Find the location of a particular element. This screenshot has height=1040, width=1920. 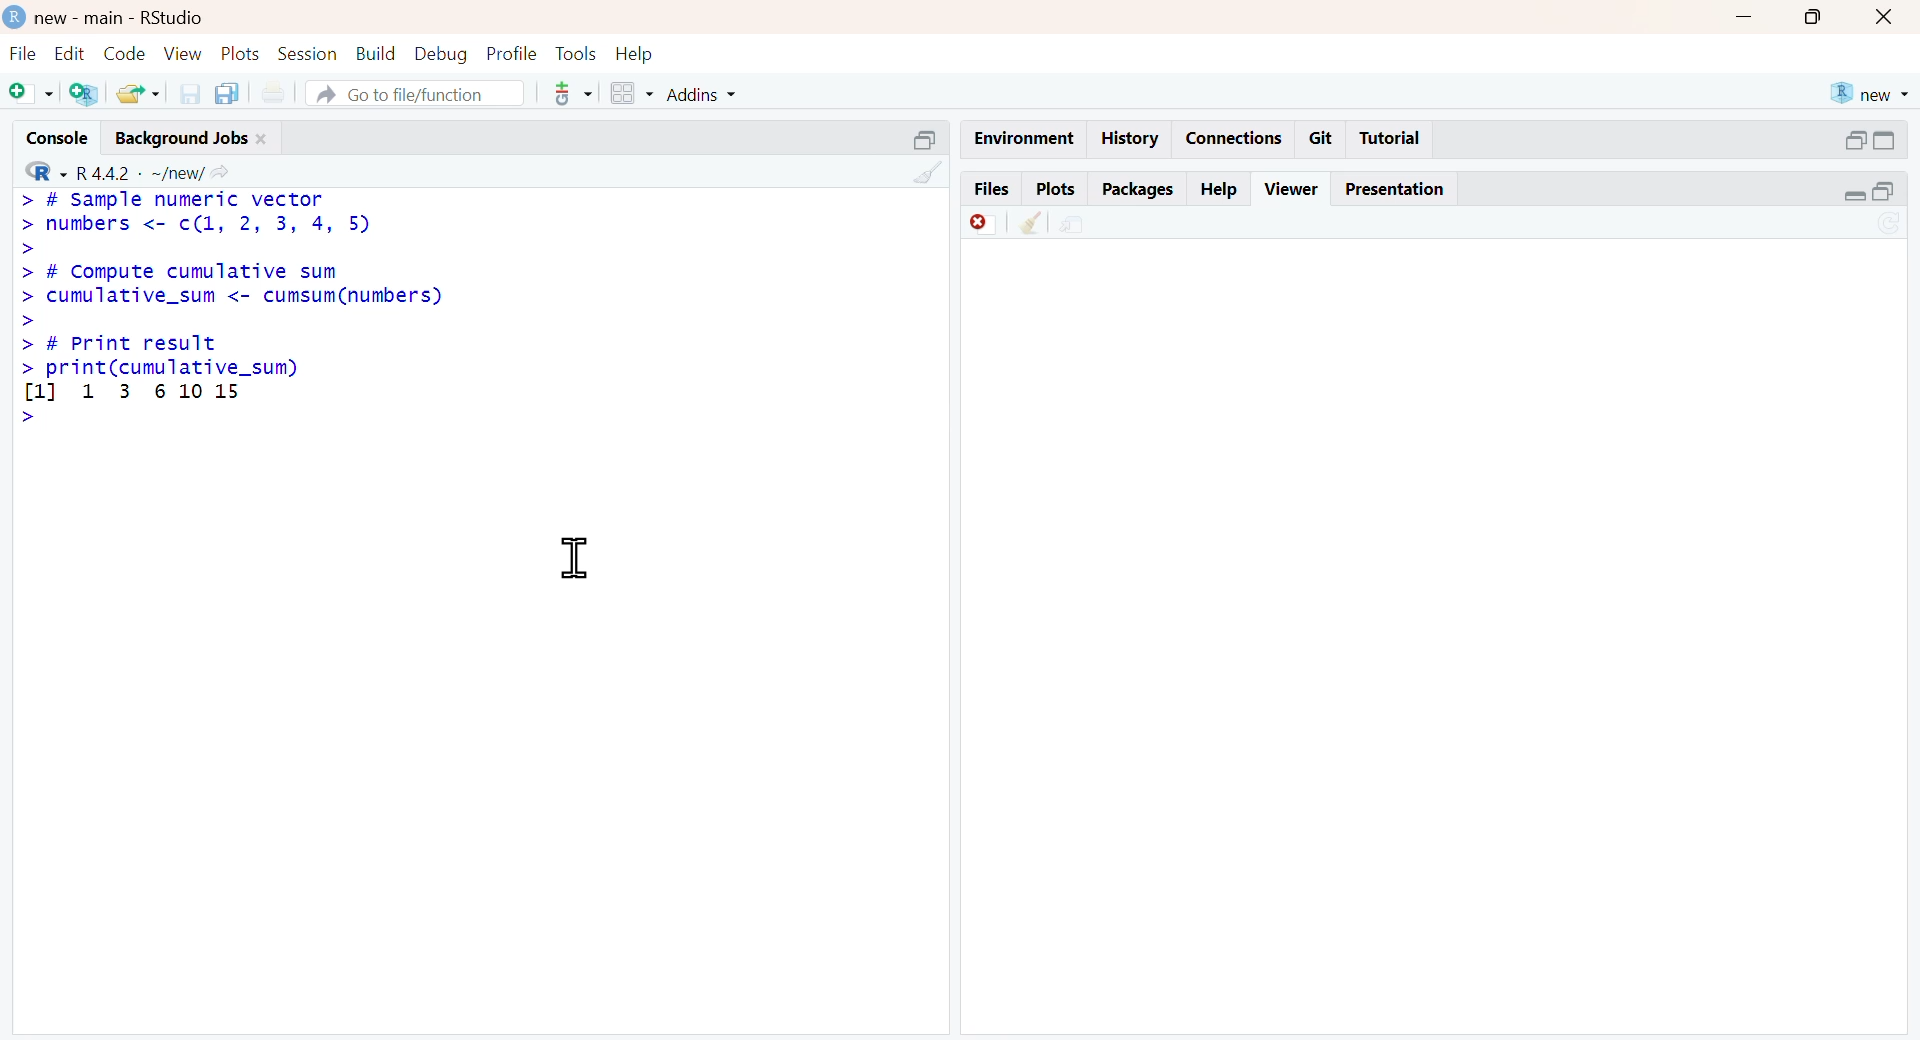

help is located at coordinates (635, 53).